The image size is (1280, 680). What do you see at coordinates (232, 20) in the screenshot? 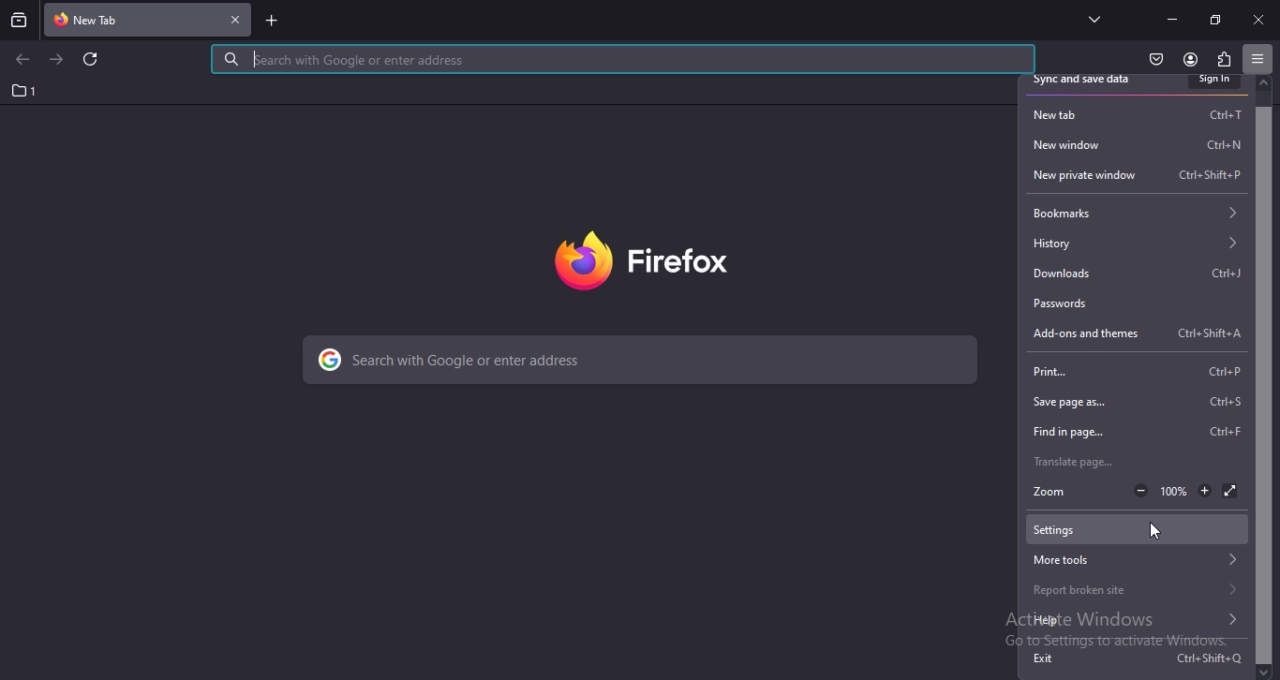
I see `close tab` at bounding box center [232, 20].